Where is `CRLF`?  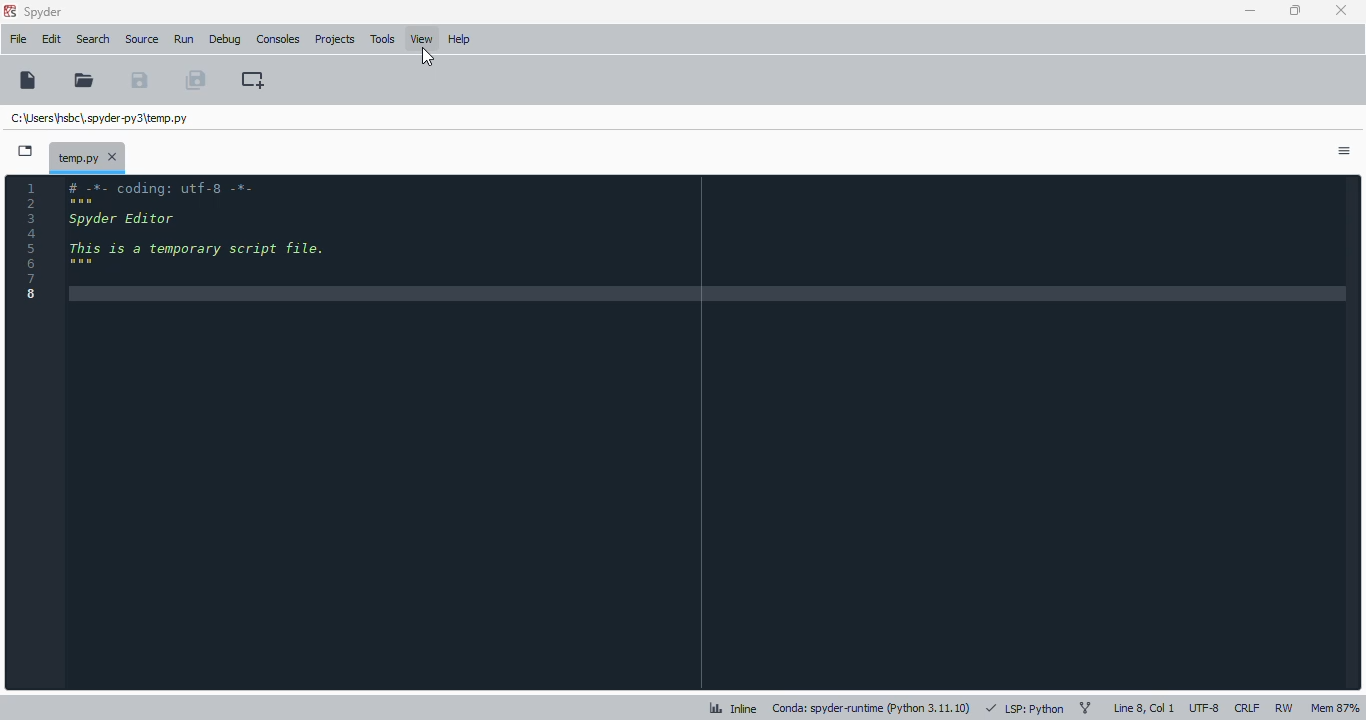 CRLF is located at coordinates (1246, 707).